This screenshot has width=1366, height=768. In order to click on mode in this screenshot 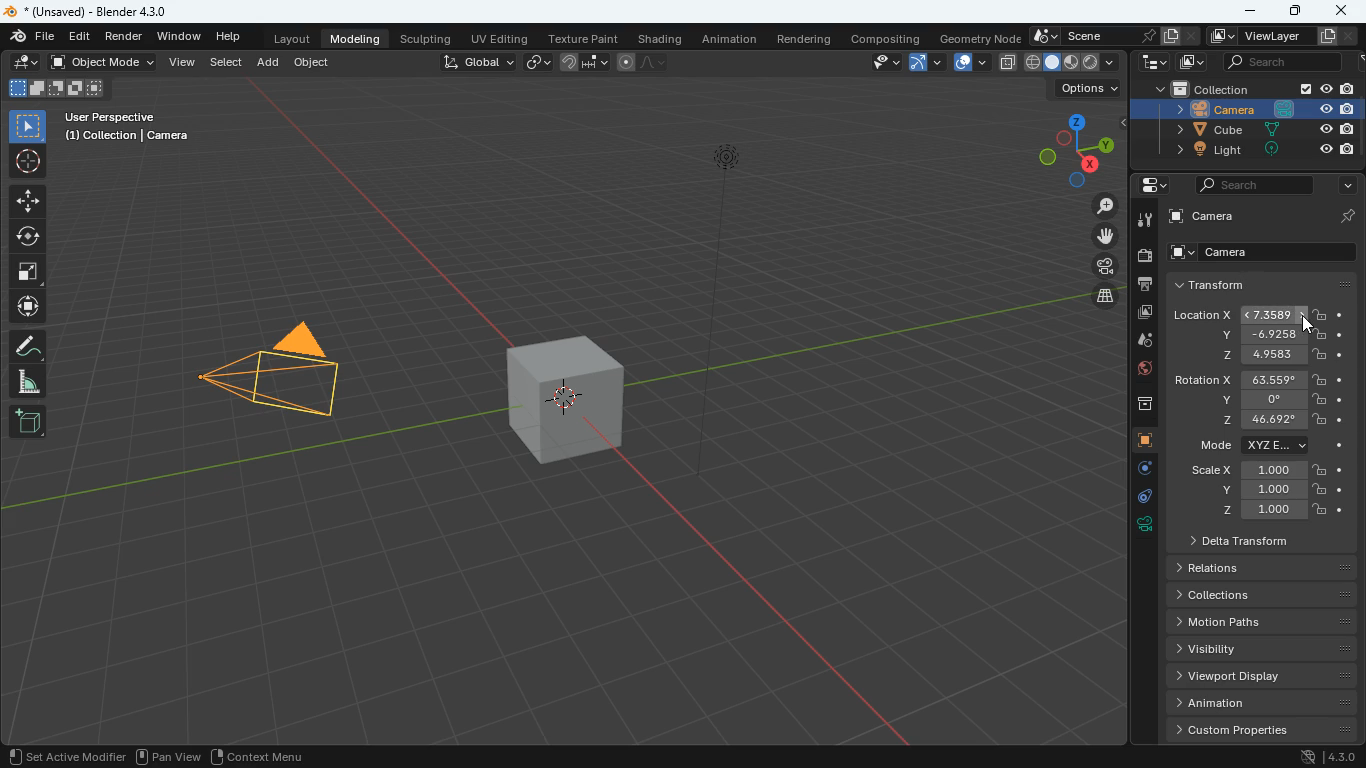, I will do `click(1271, 447)`.